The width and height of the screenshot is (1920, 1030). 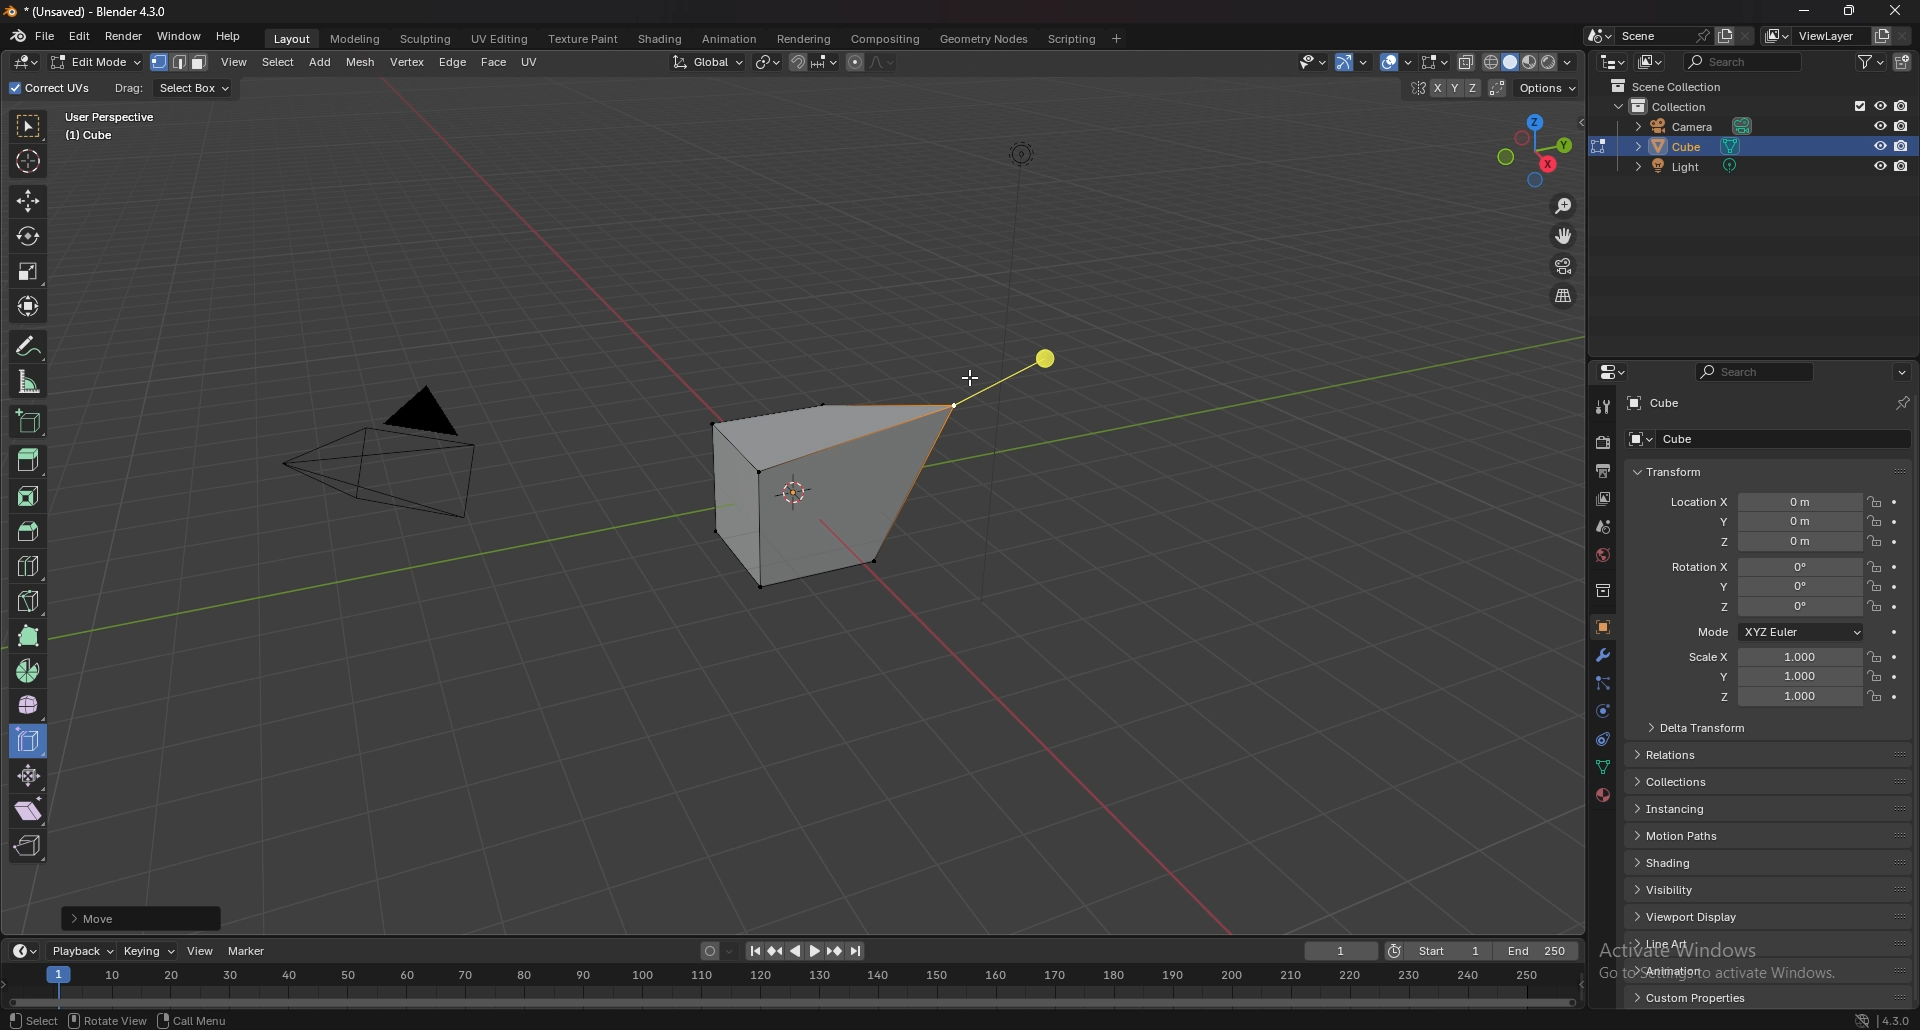 What do you see at coordinates (80, 38) in the screenshot?
I see `edit` at bounding box center [80, 38].